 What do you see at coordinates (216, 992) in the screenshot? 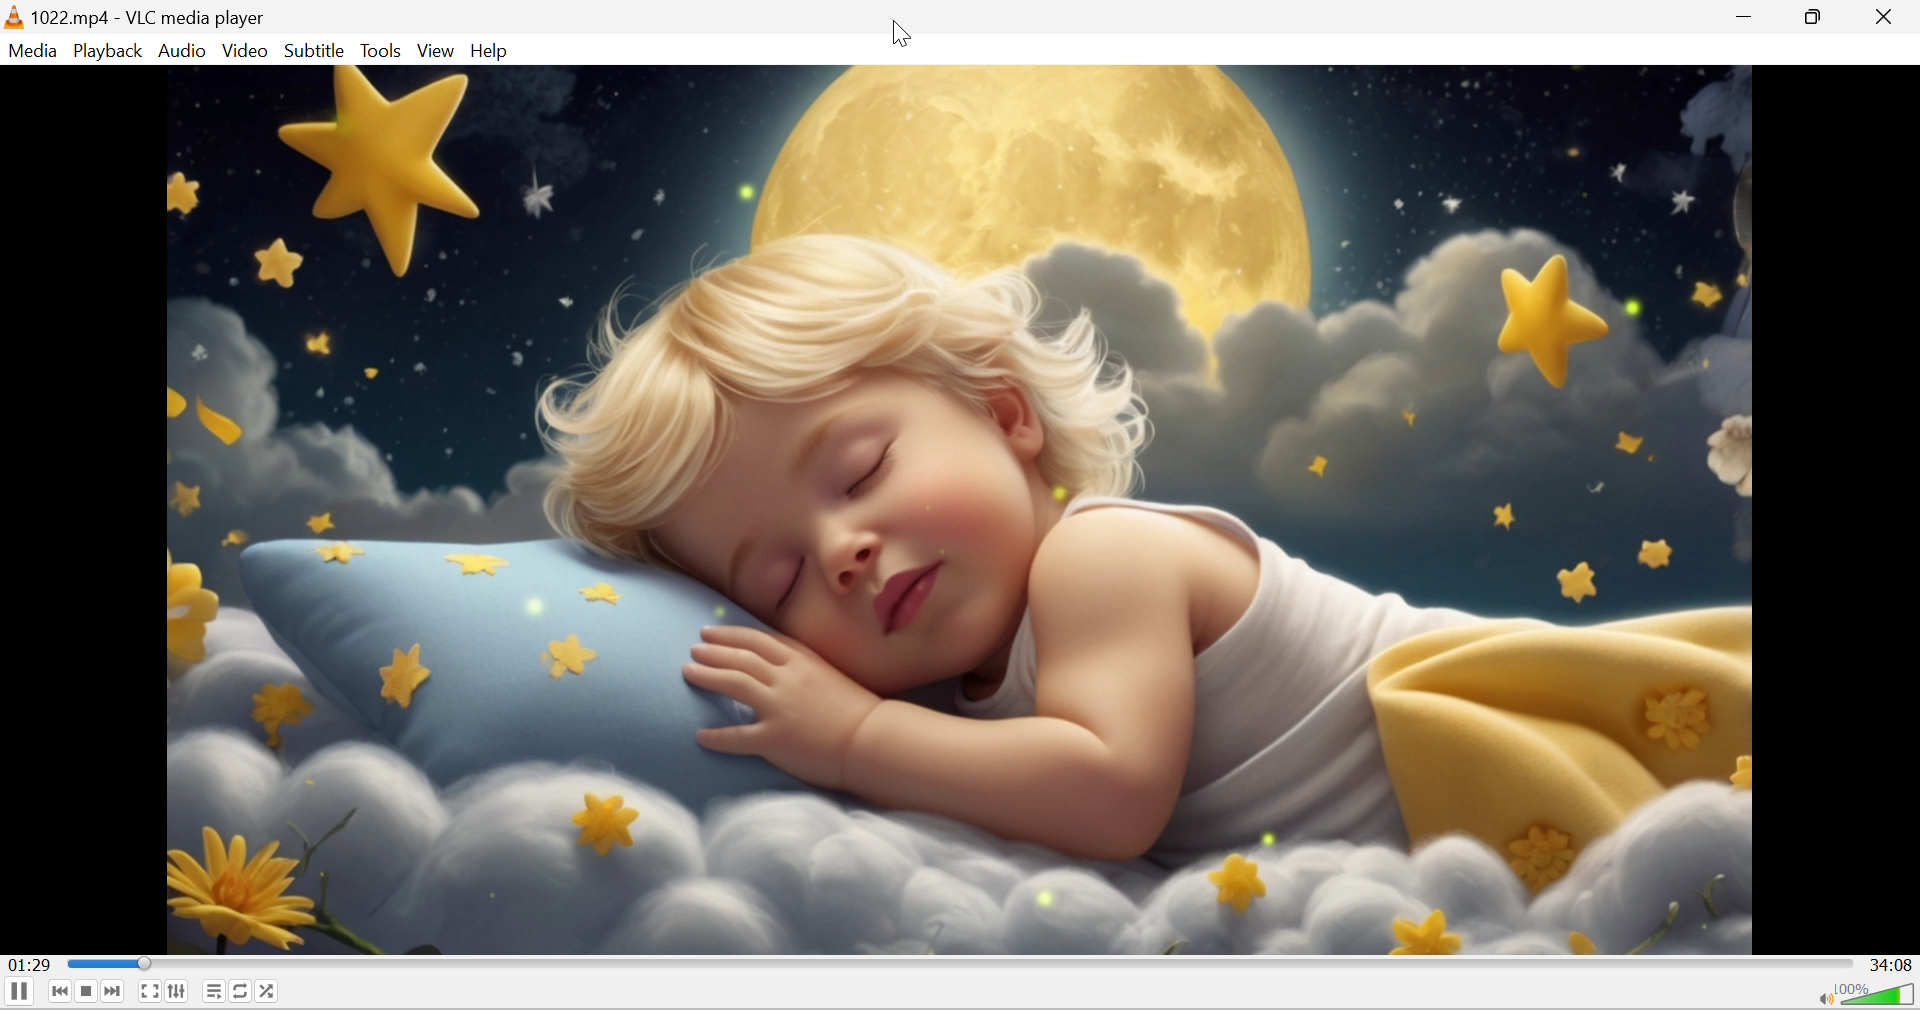
I see `Toggle playlist` at bounding box center [216, 992].